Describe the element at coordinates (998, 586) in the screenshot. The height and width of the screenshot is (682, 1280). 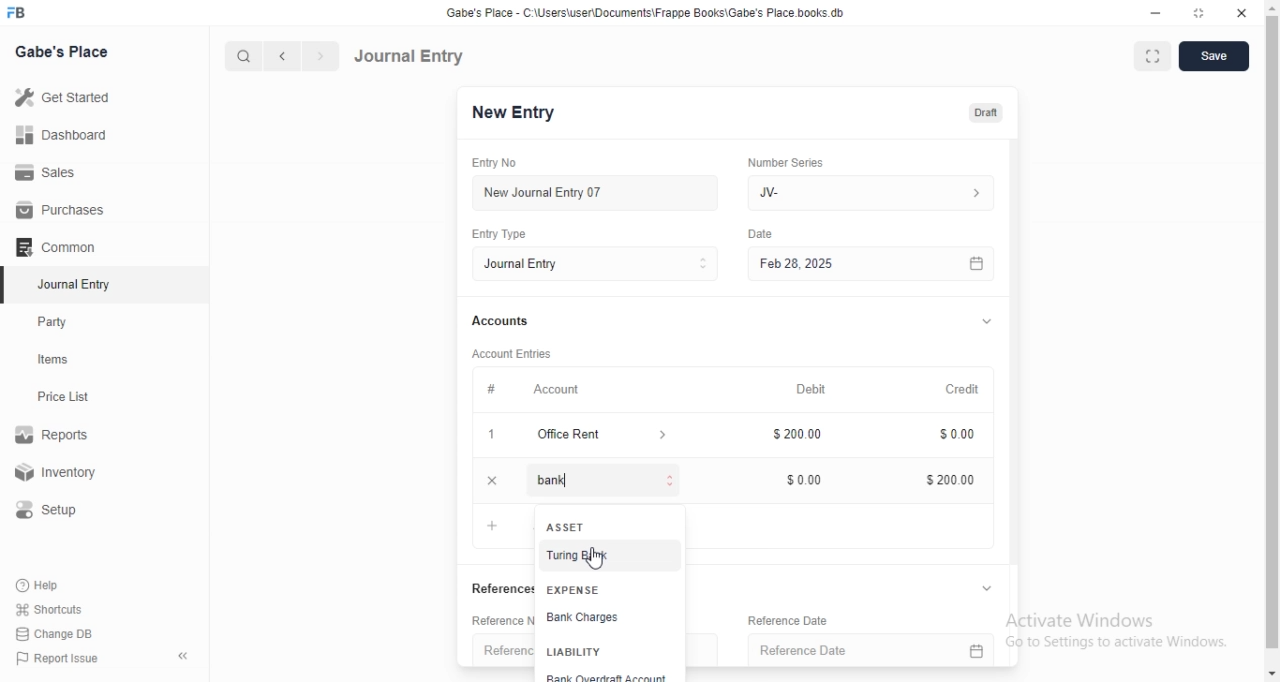
I see `v` at that location.